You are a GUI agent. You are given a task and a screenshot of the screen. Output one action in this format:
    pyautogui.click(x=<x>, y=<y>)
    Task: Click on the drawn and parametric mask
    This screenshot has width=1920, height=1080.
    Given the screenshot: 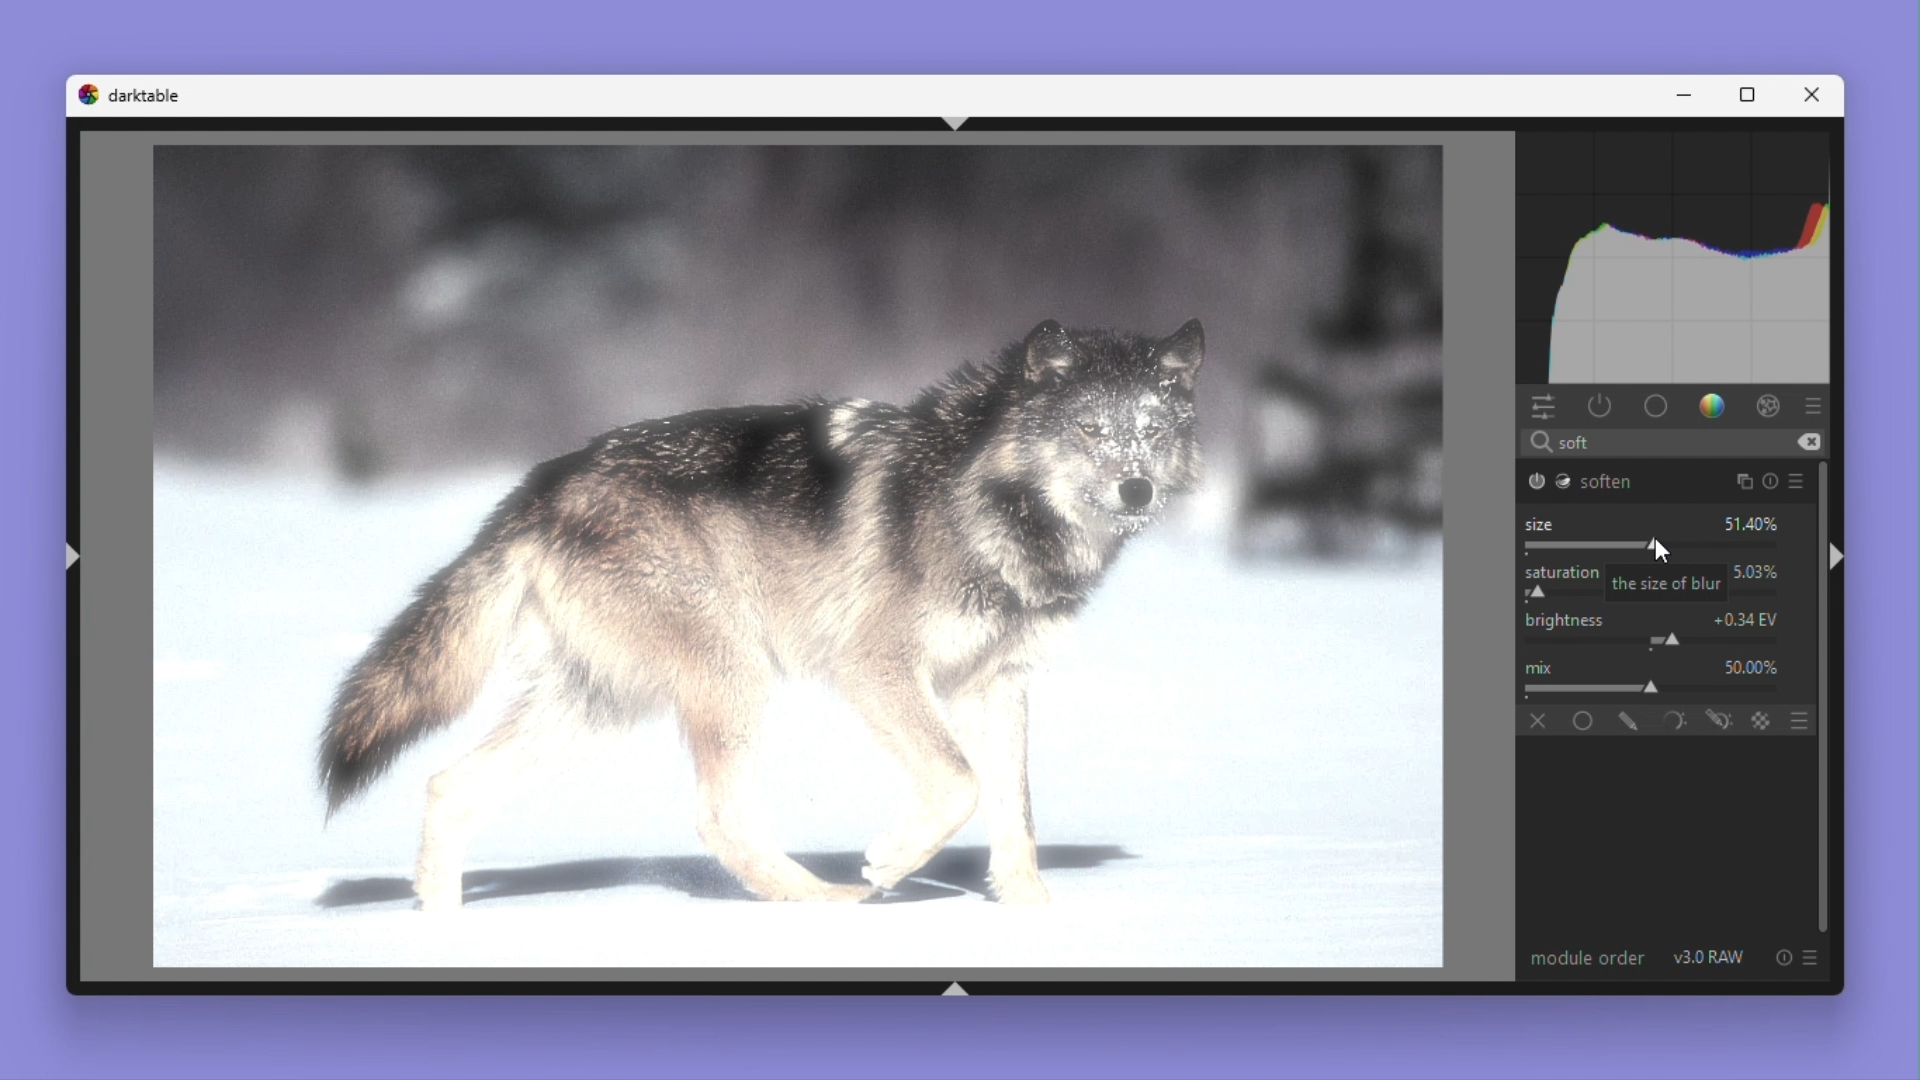 What is the action you would take?
    pyautogui.click(x=1717, y=719)
    